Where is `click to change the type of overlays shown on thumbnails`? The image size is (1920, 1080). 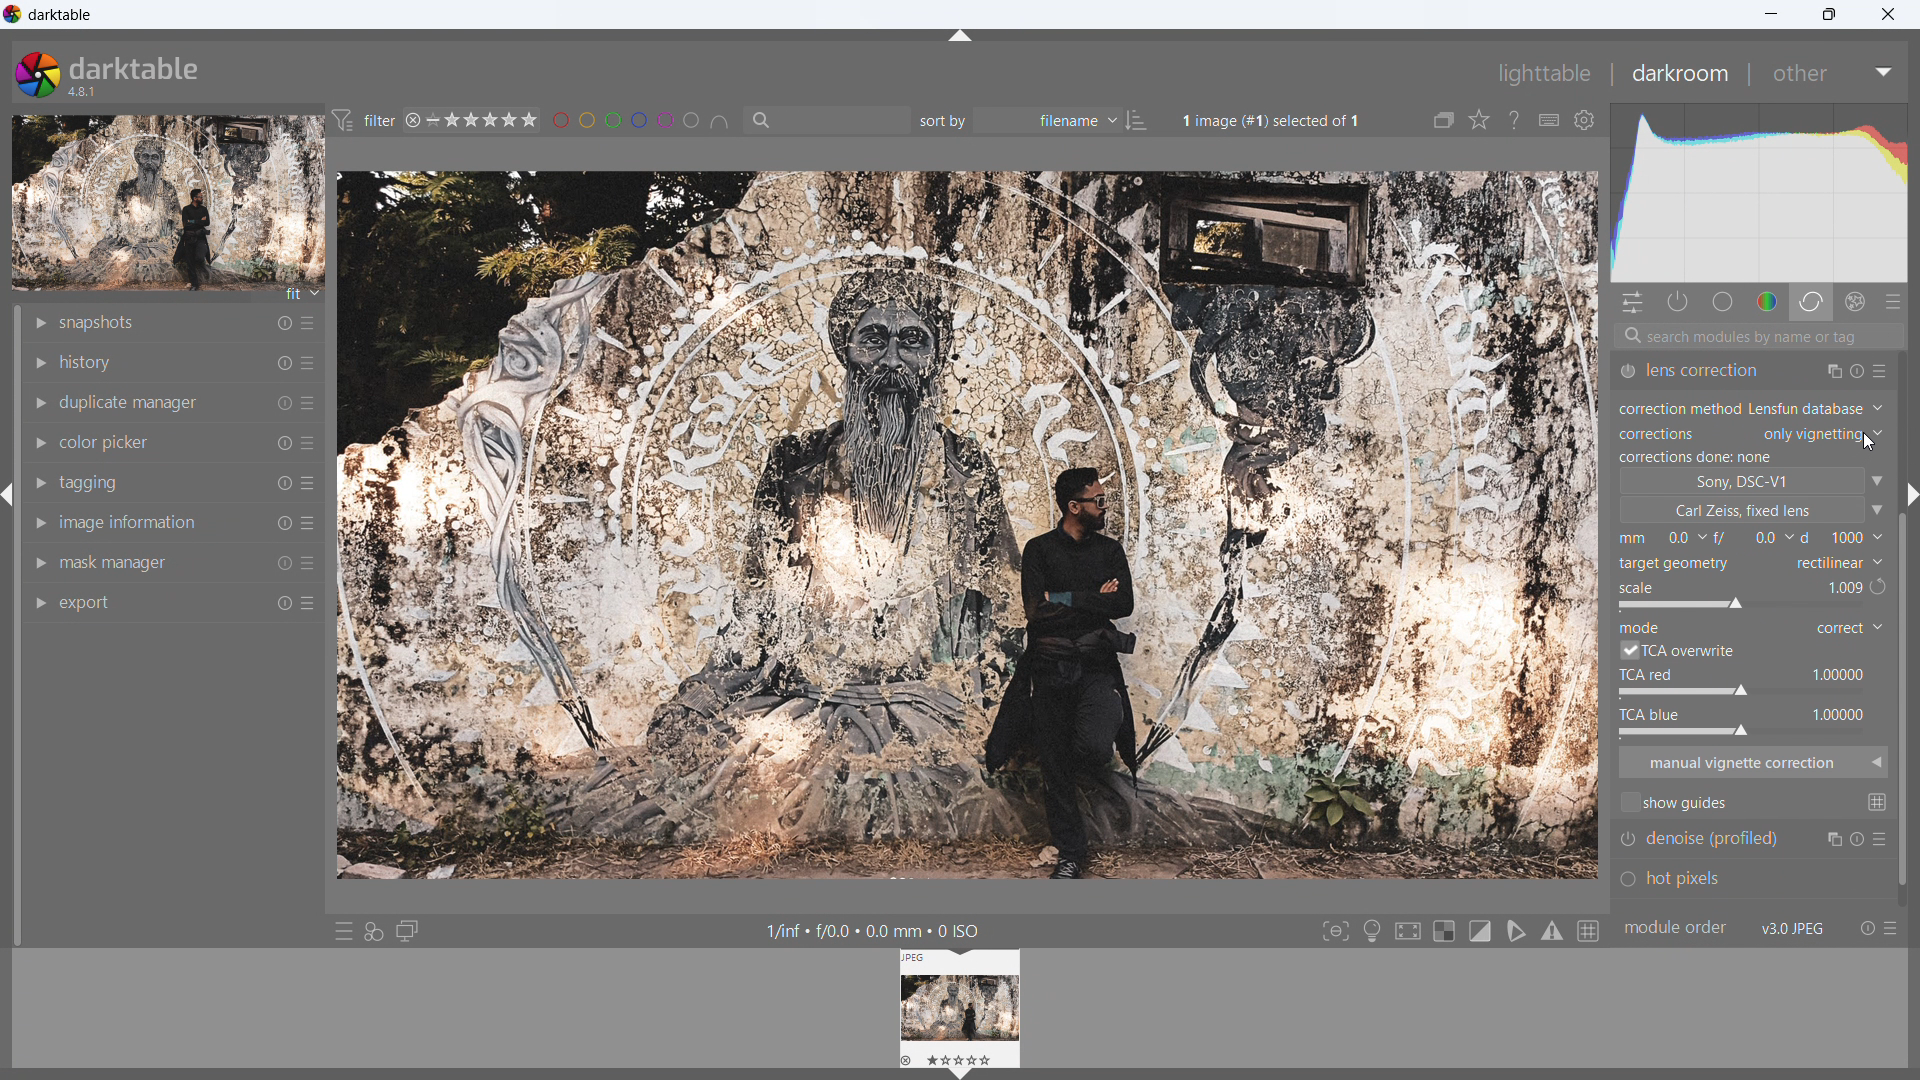 click to change the type of overlays shown on thumbnails is located at coordinates (1480, 121).